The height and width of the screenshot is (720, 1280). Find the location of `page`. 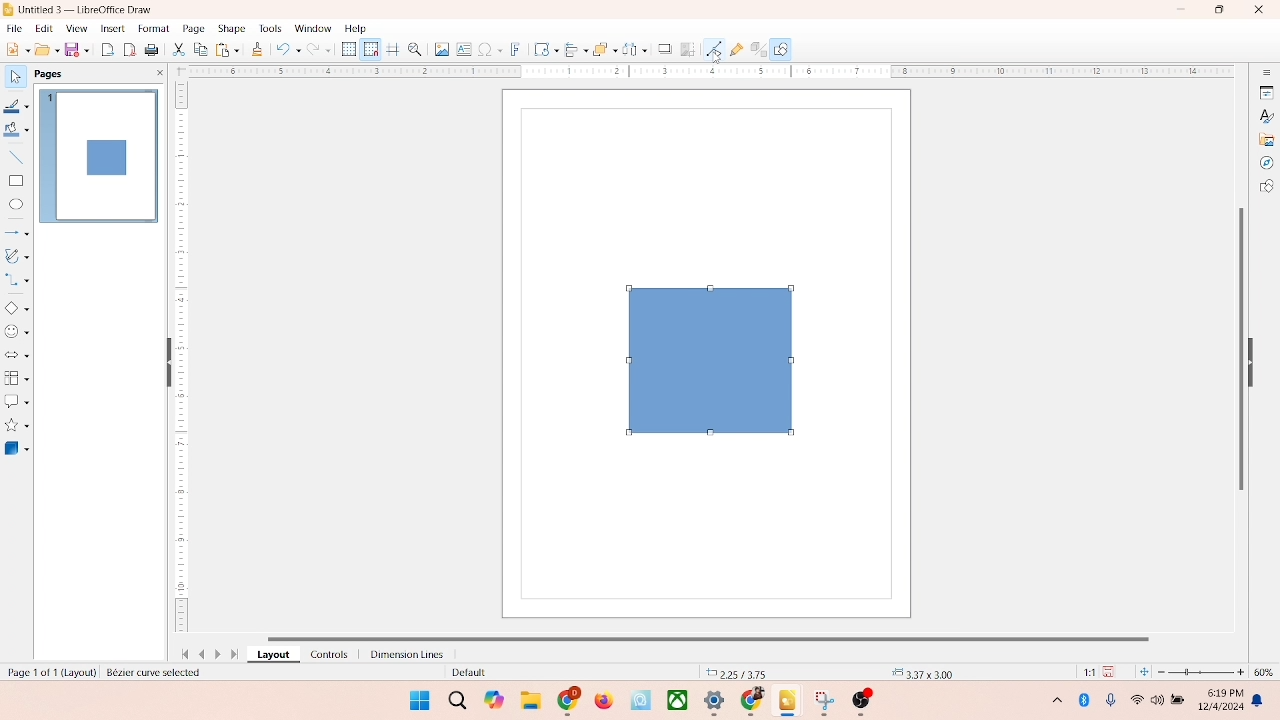

page is located at coordinates (191, 29).